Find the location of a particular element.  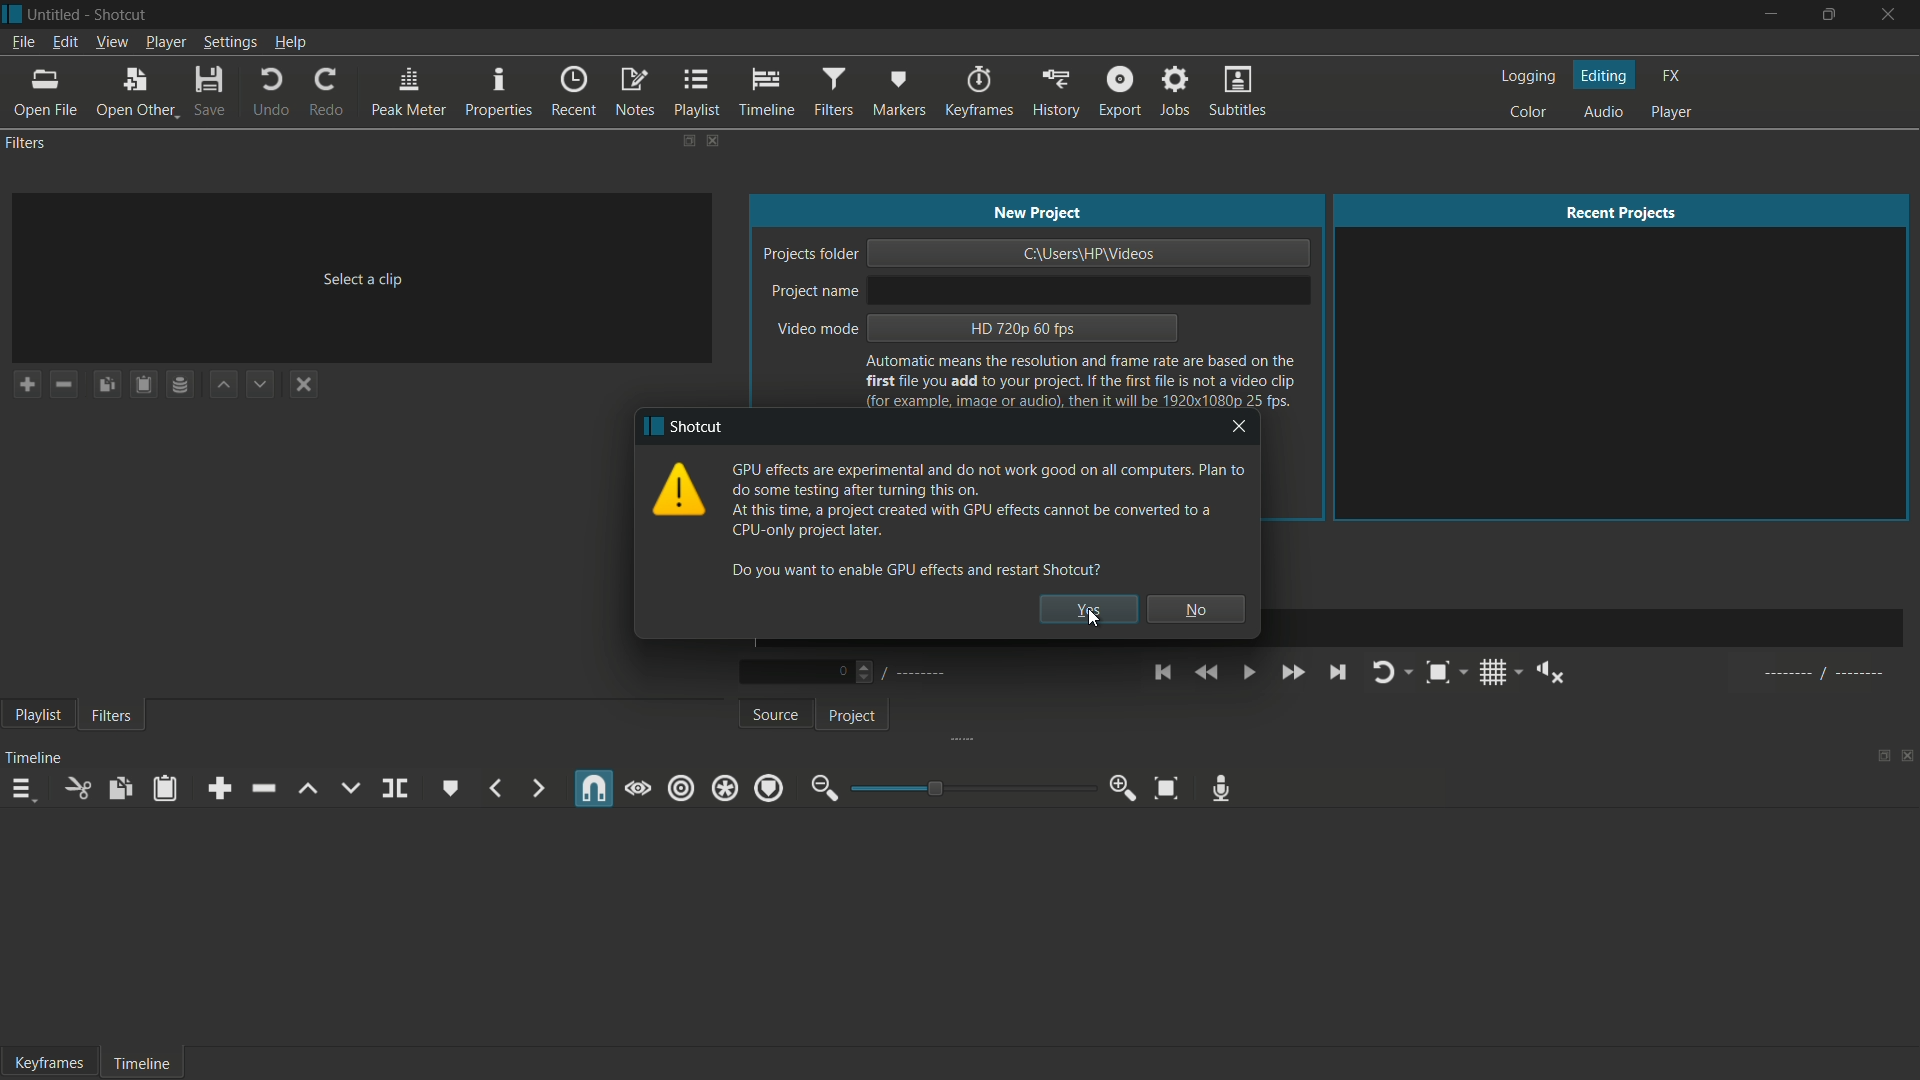

copy checked filters is located at coordinates (107, 385).